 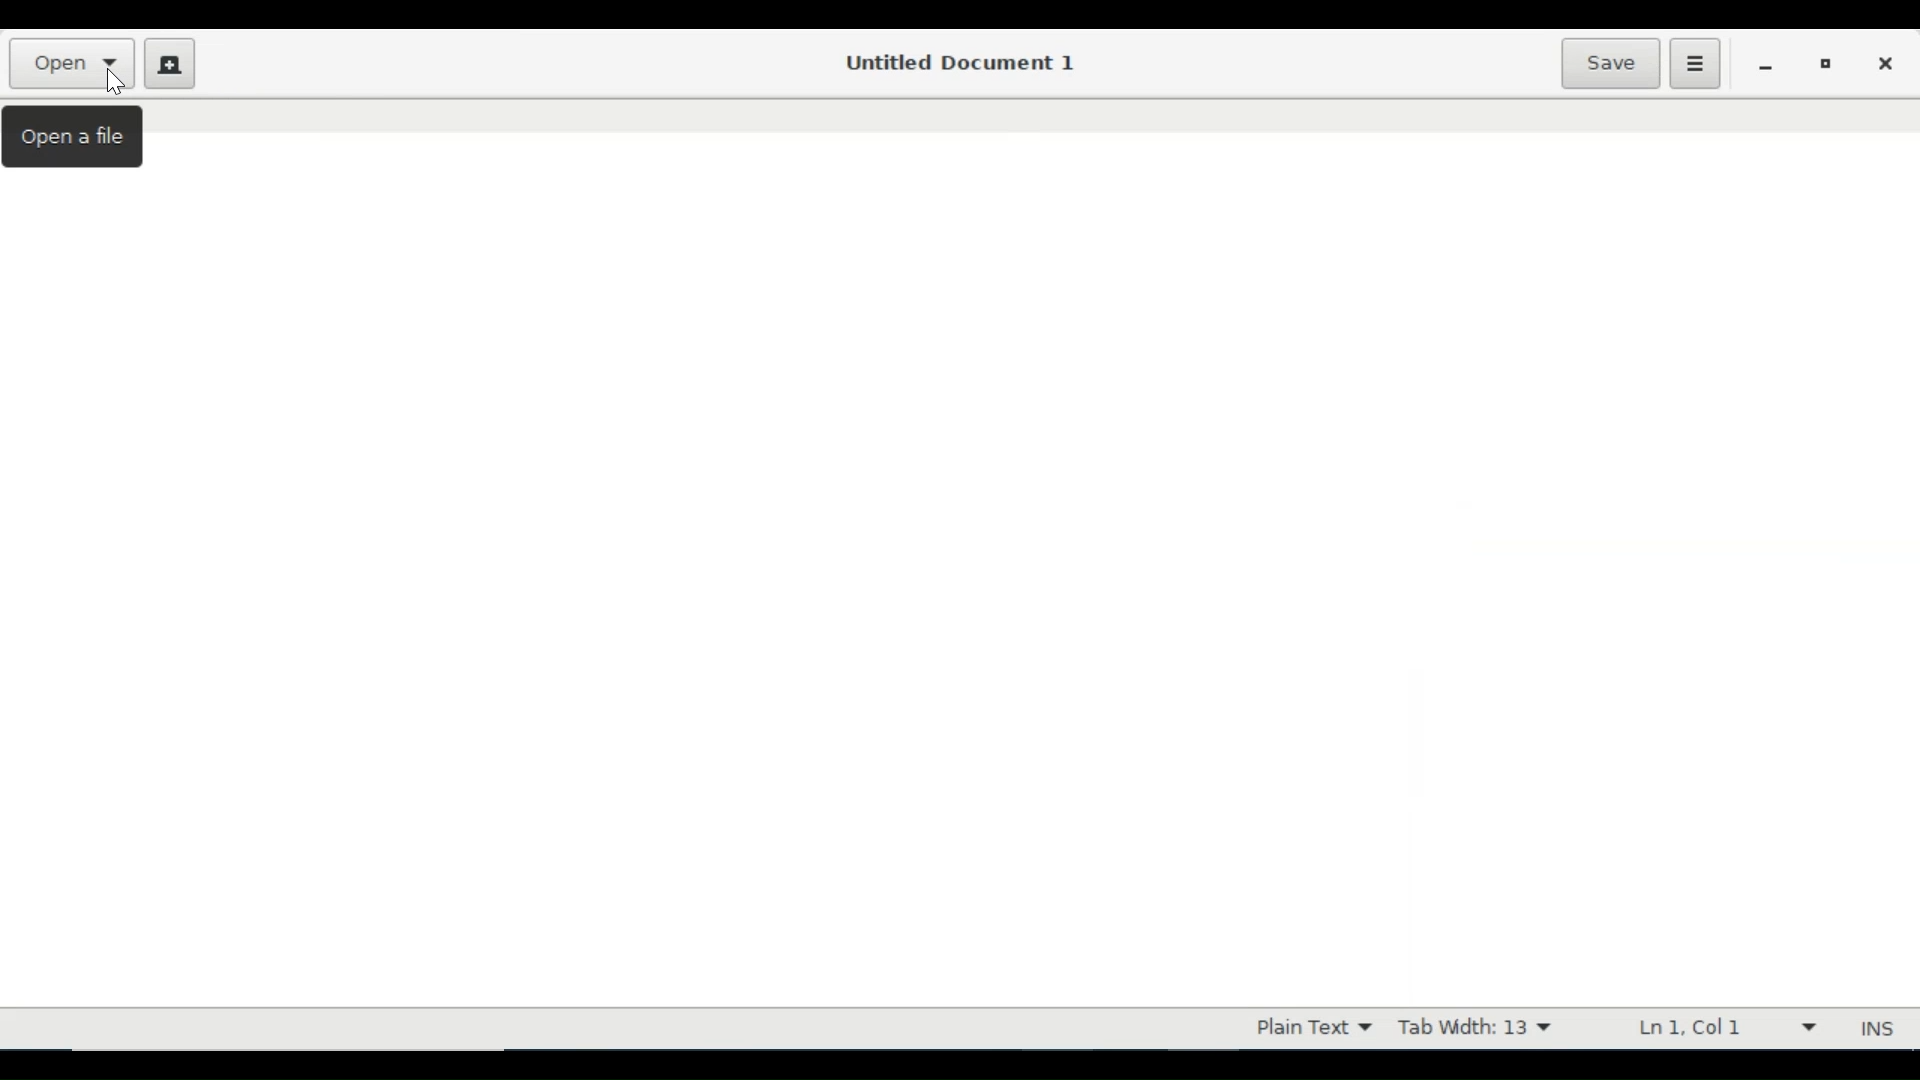 What do you see at coordinates (1883, 61) in the screenshot?
I see `Close` at bounding box center [1883, 61].